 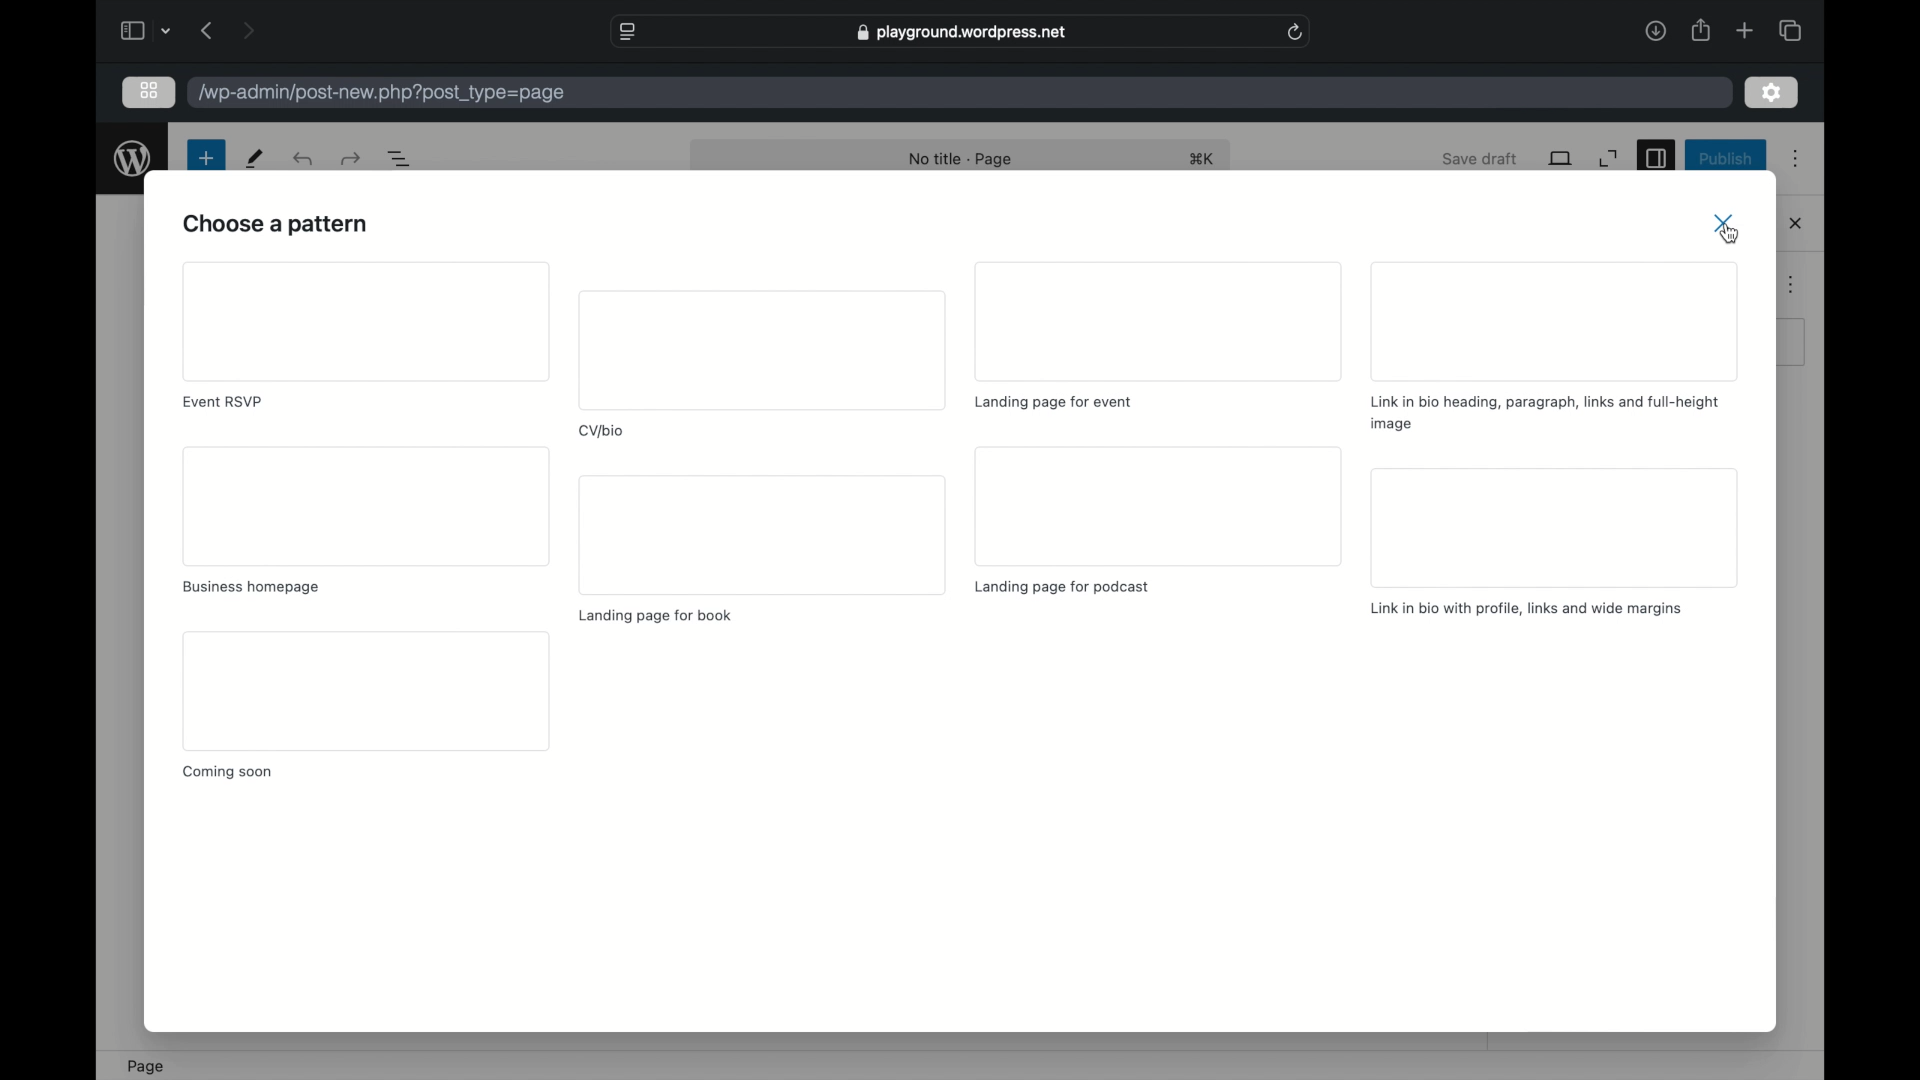 What do you see at coordinates (1799, 224) in the screenshot?
I see `close` at bounding box center [1799, 224].